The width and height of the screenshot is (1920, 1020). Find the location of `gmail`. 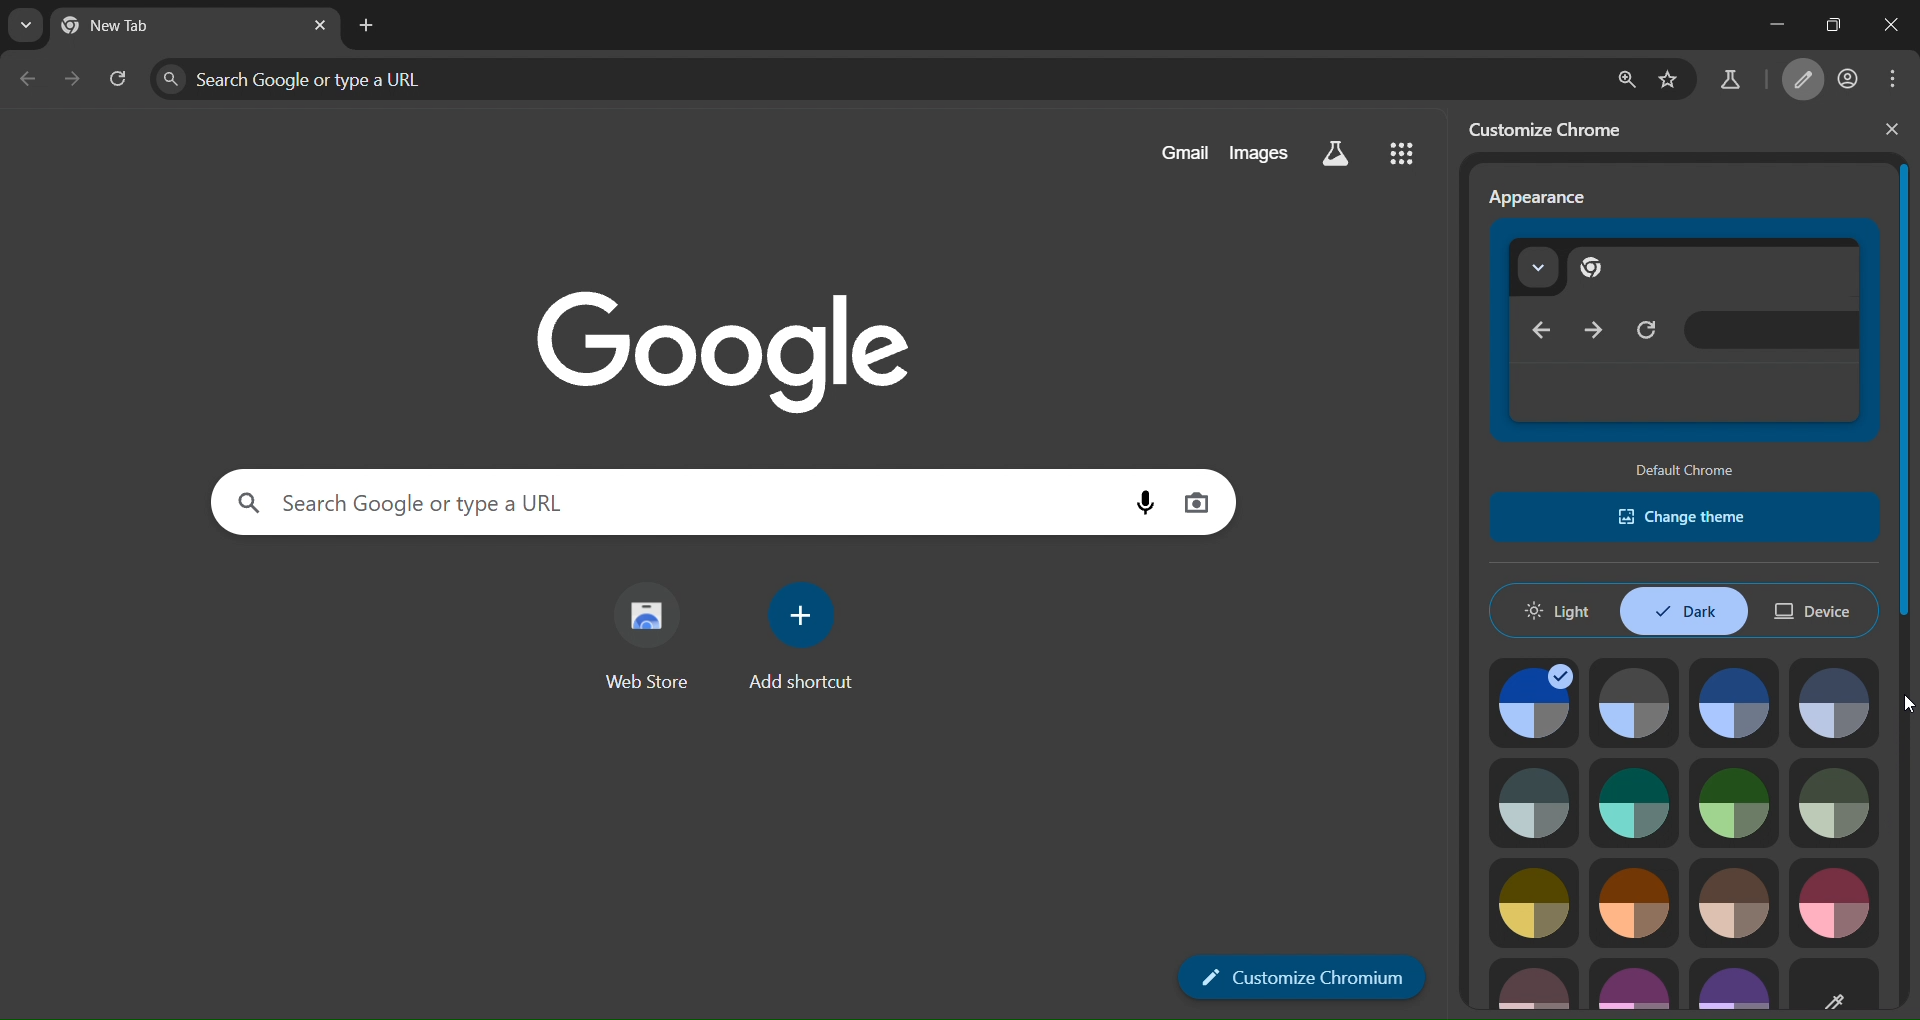

gmail is located at coordinates (1184, 152).